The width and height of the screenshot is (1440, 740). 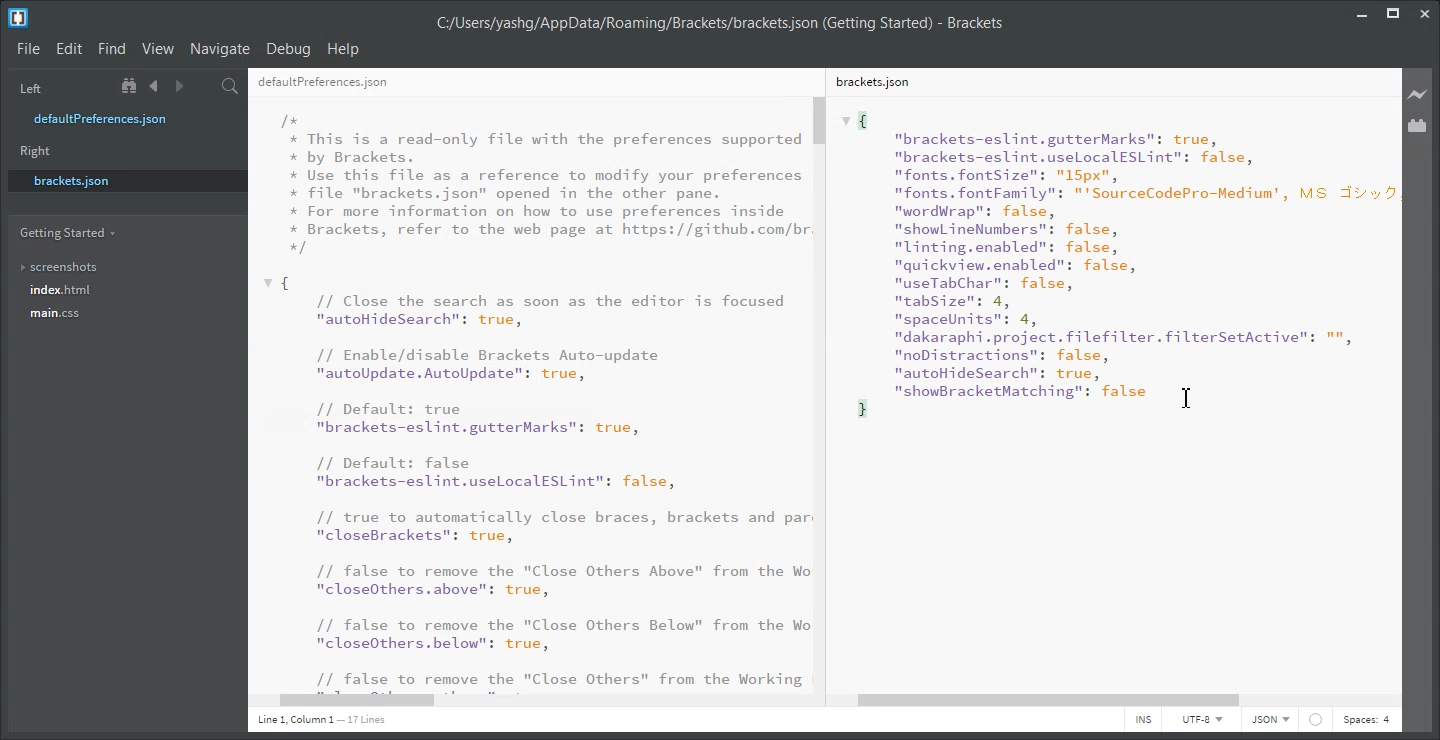 I want to click on screenshots, so click(x=60, y=263).